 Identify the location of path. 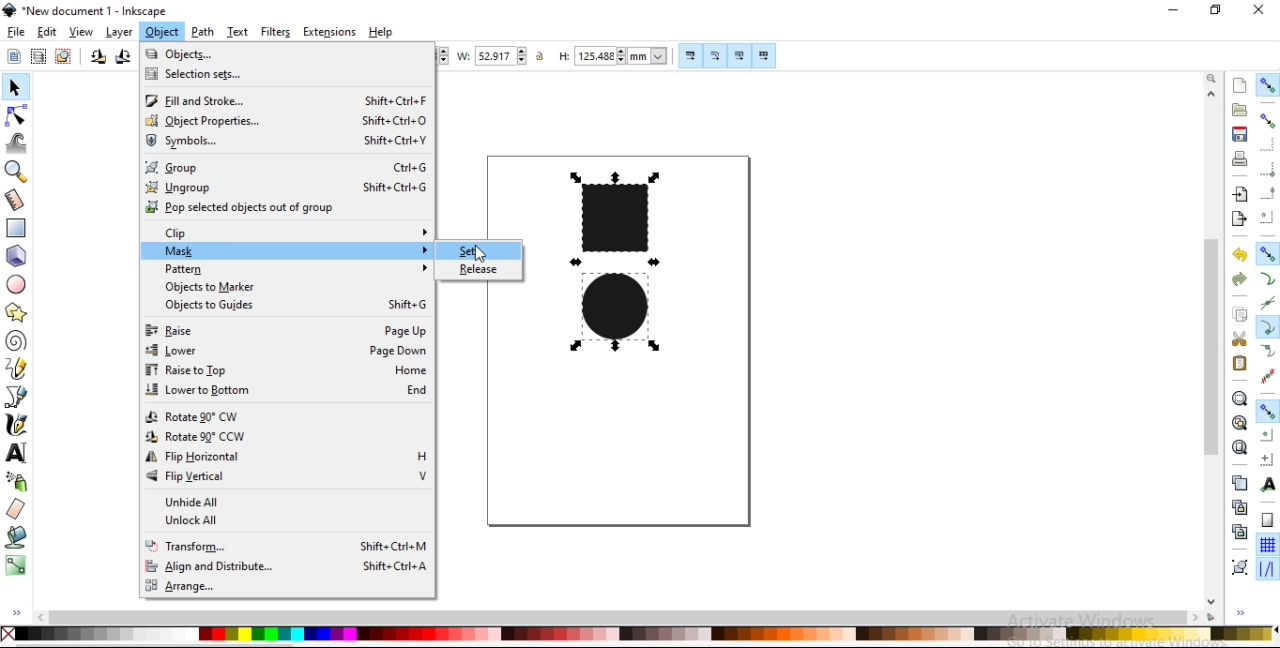
(203, 31).